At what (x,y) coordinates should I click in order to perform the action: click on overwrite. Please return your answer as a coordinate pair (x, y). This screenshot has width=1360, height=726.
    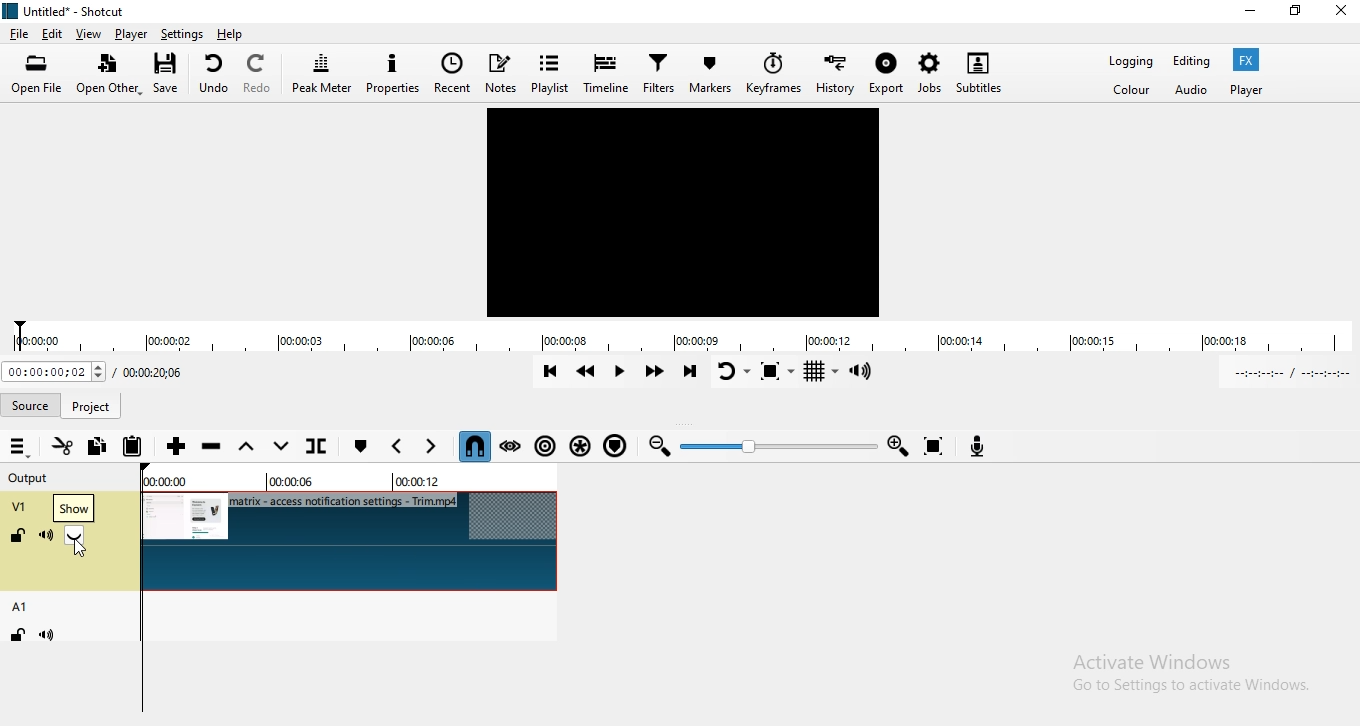
    Looking at the image, I should click on (283, 446).